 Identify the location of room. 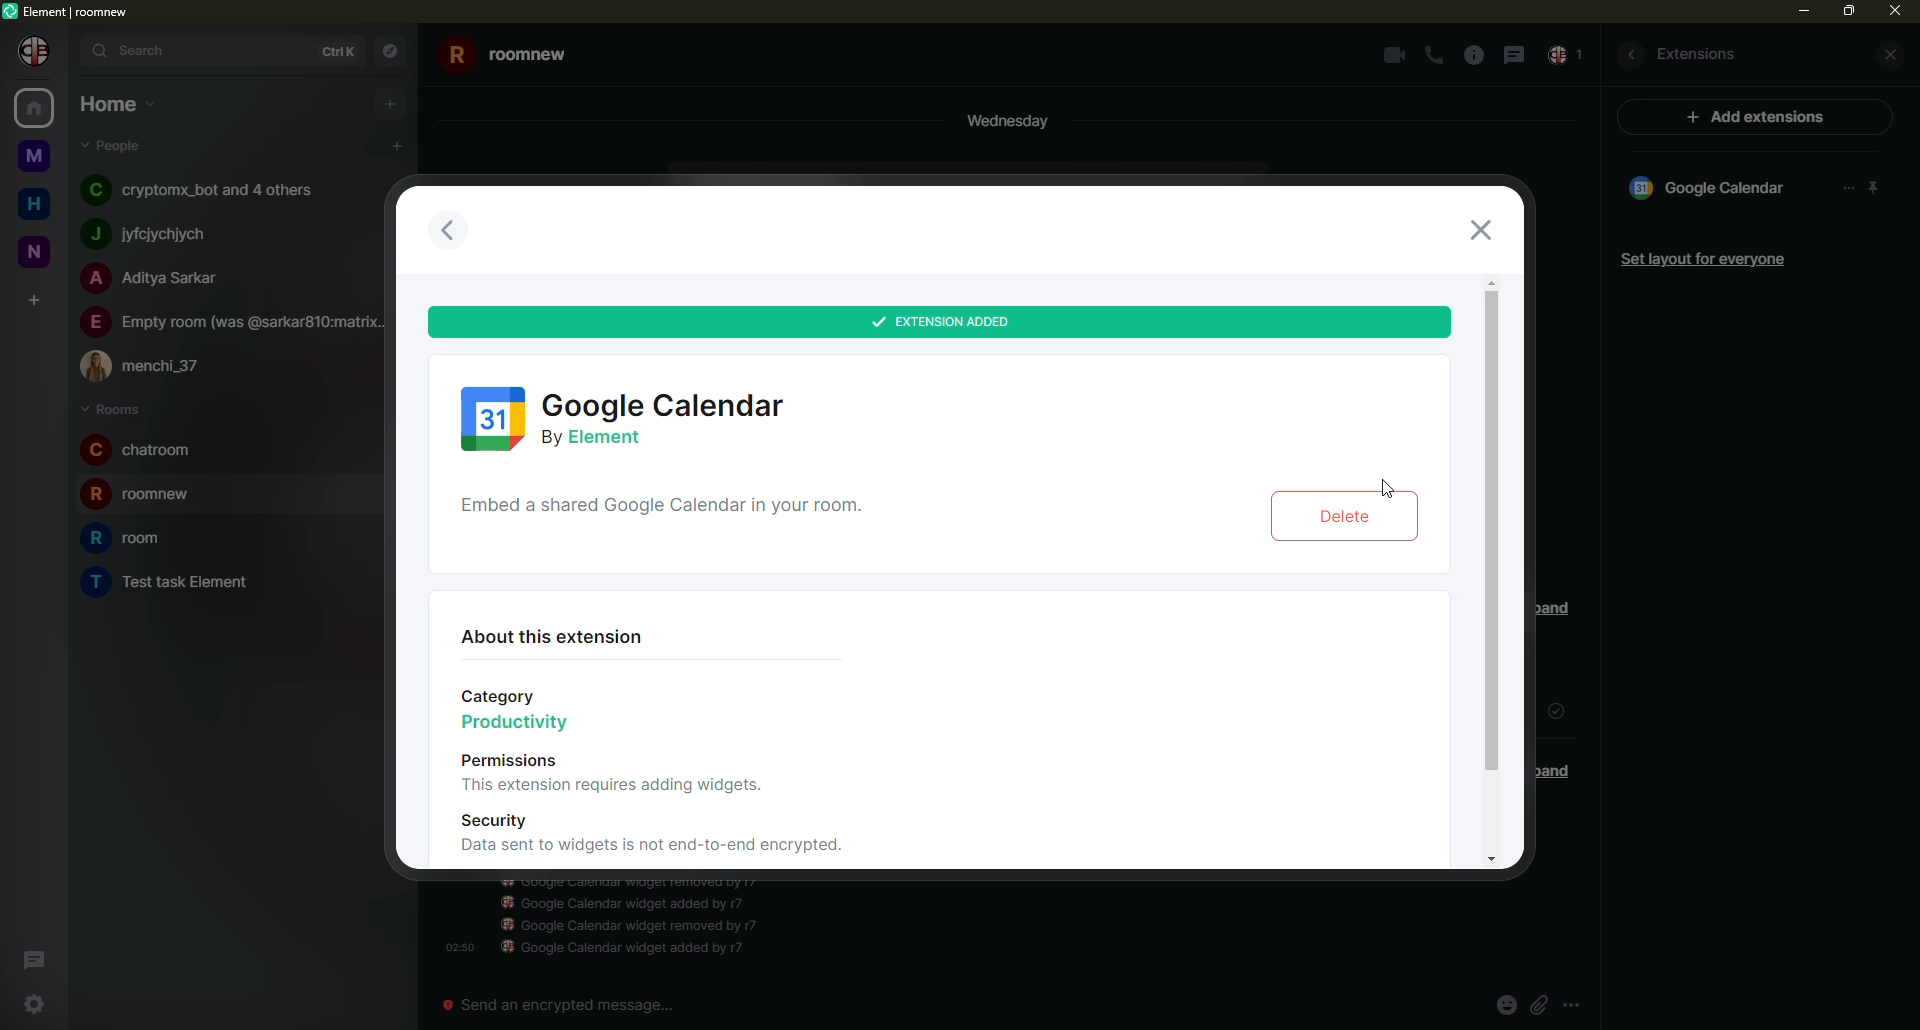
(142, 450).